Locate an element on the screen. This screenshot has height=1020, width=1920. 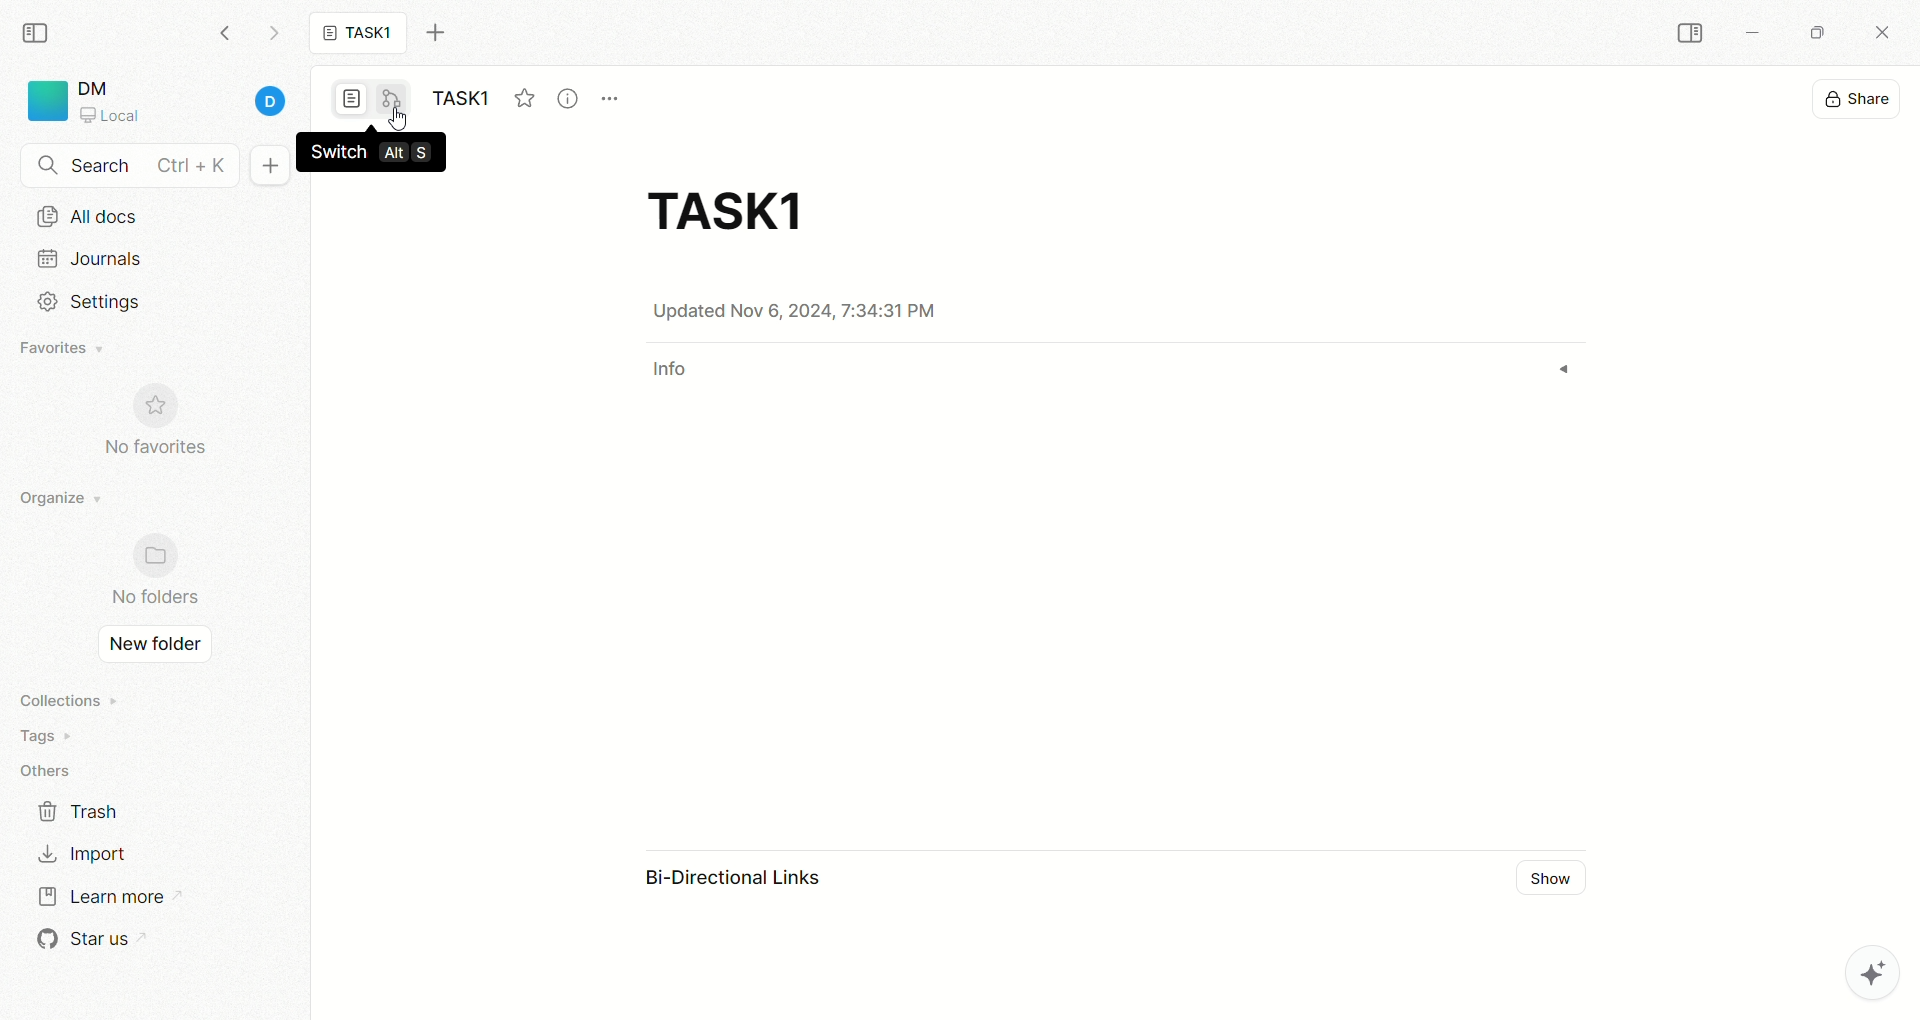
trash is located at coordinates (80, 810).